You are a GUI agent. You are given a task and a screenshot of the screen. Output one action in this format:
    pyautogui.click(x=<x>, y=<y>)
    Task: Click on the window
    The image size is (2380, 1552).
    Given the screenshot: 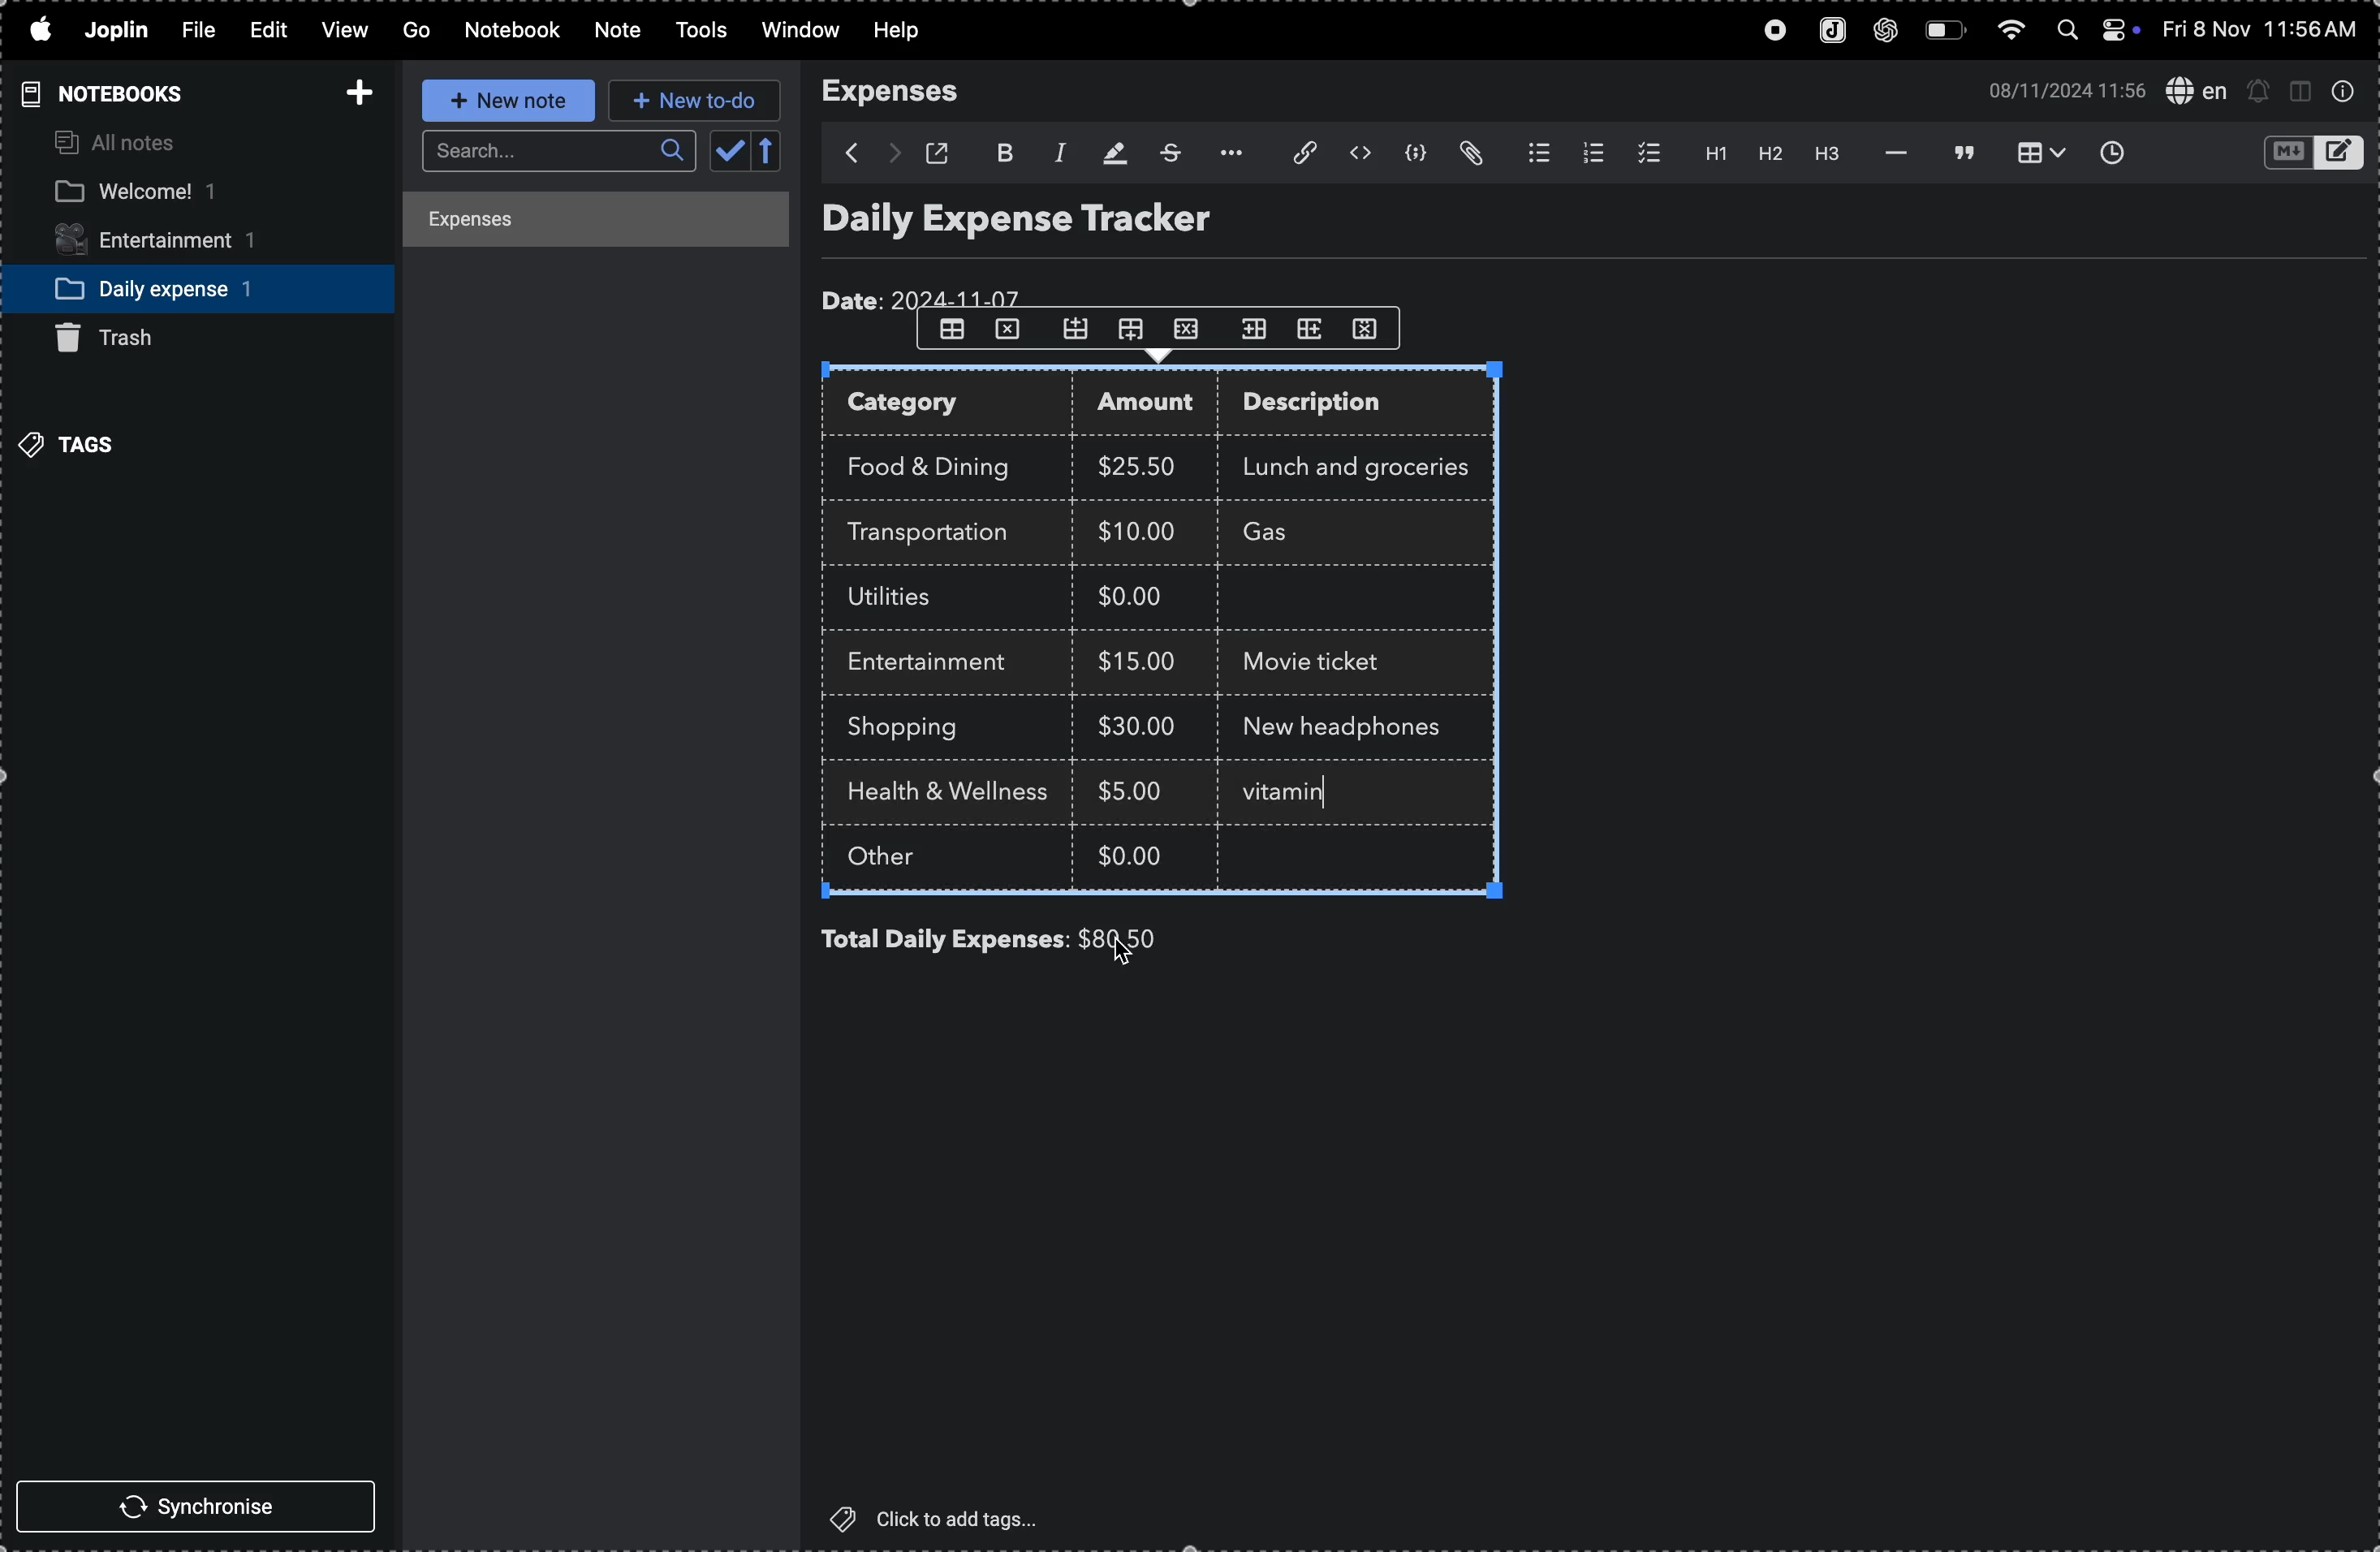 What is the action you would take?
    pyautogui.click(x=798, y=32)
    